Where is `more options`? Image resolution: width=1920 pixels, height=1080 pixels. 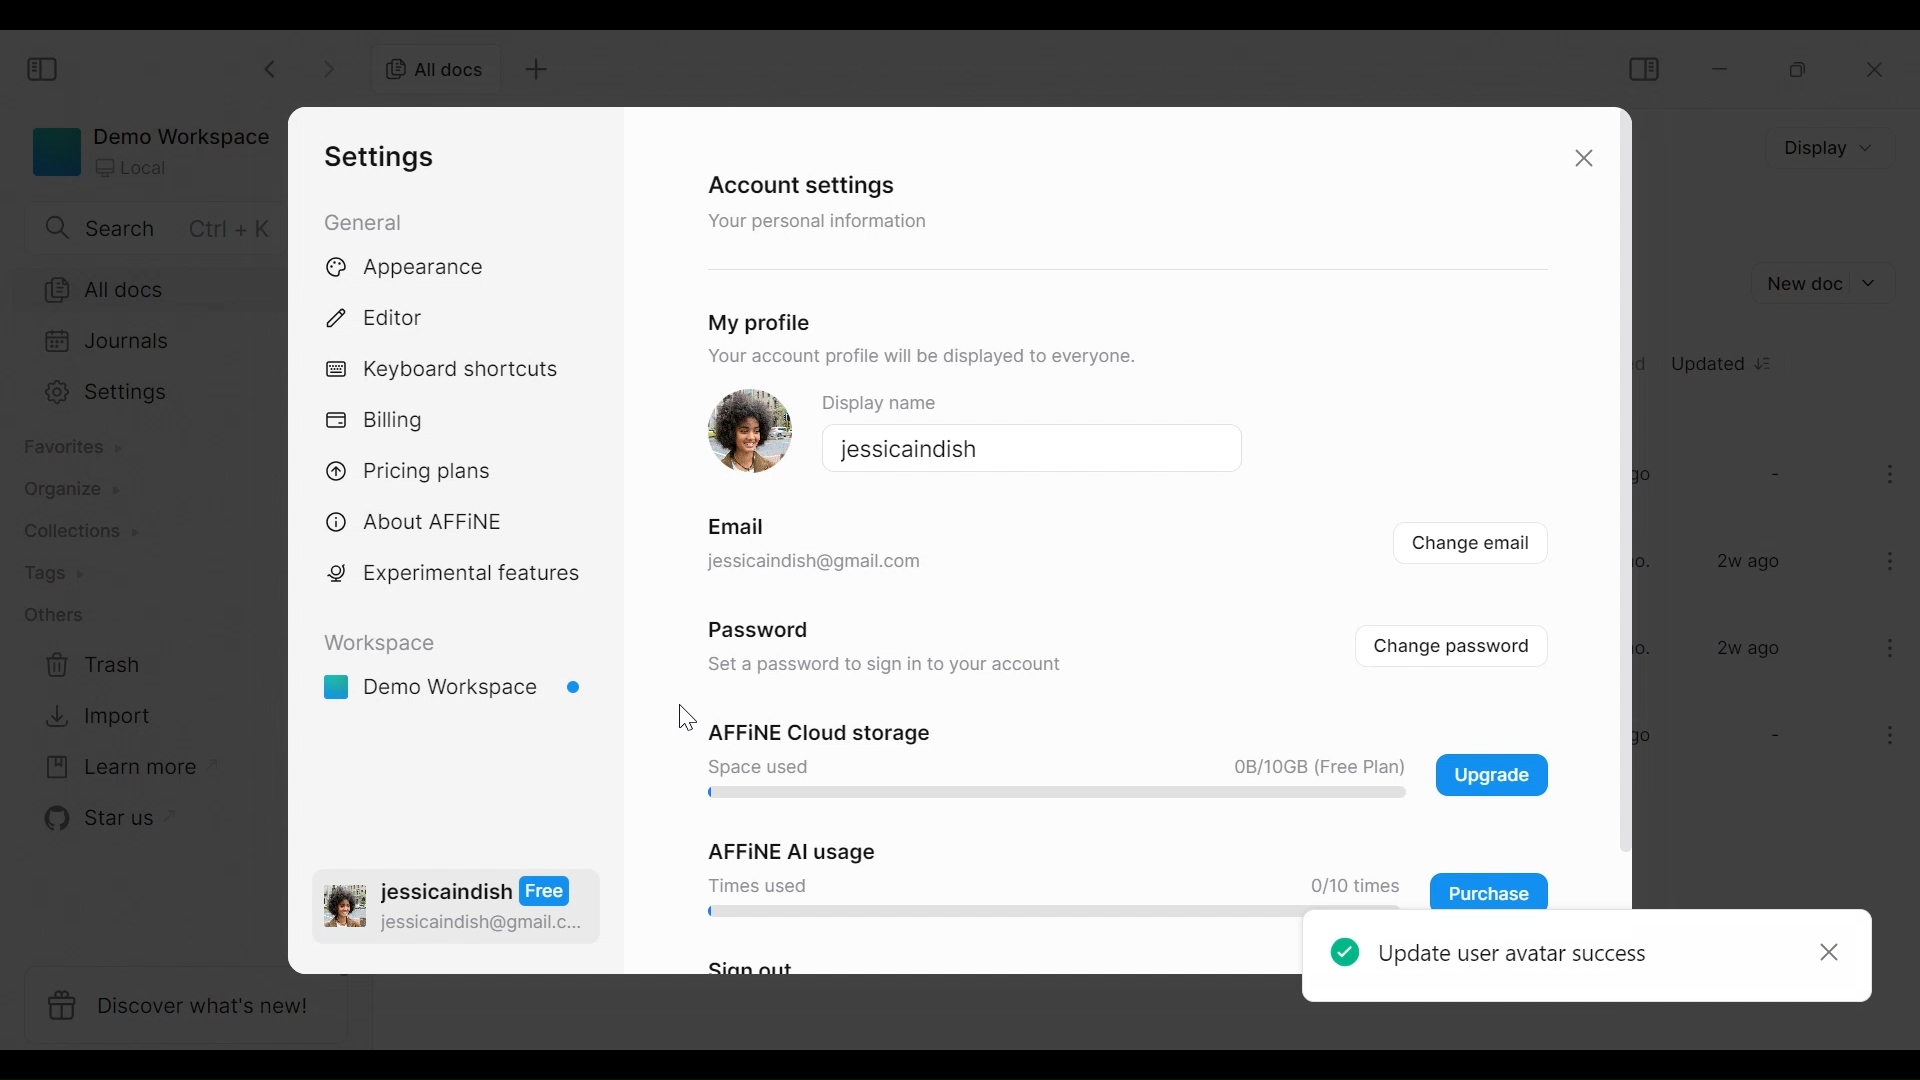 more options is located at coordinates (1892, 559).